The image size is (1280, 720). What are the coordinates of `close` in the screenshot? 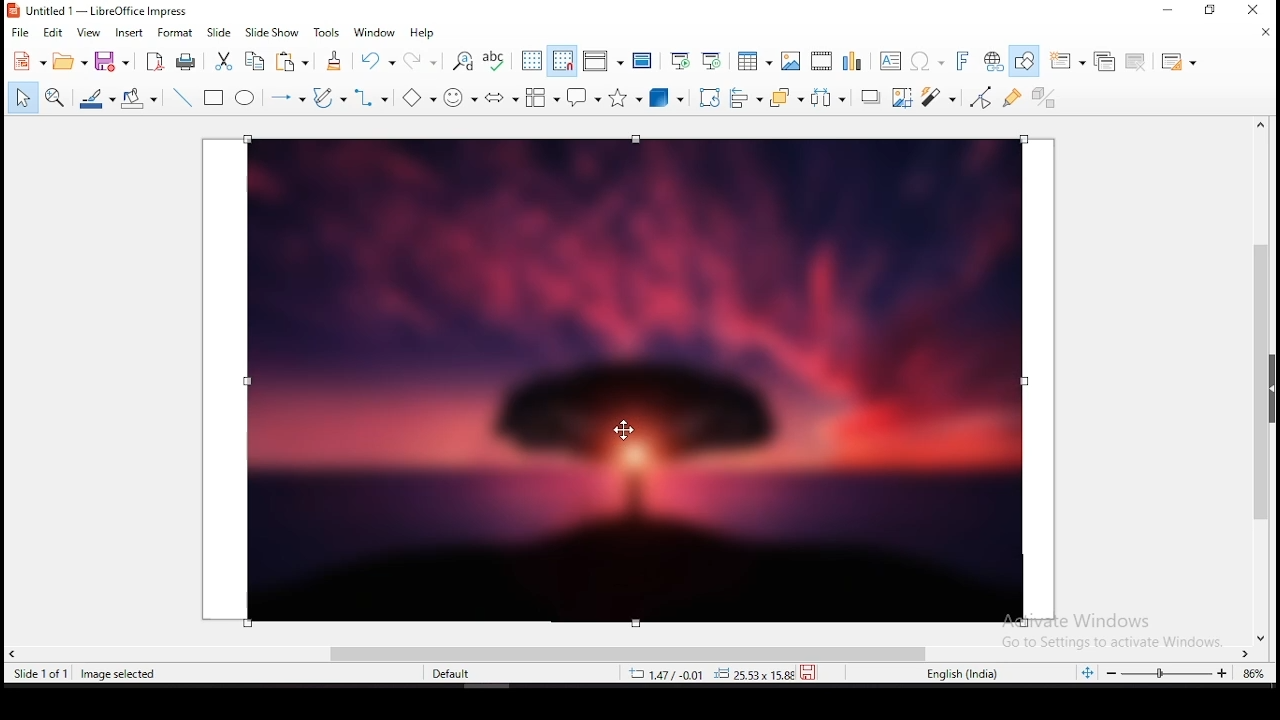 It's located at (1264, 32).